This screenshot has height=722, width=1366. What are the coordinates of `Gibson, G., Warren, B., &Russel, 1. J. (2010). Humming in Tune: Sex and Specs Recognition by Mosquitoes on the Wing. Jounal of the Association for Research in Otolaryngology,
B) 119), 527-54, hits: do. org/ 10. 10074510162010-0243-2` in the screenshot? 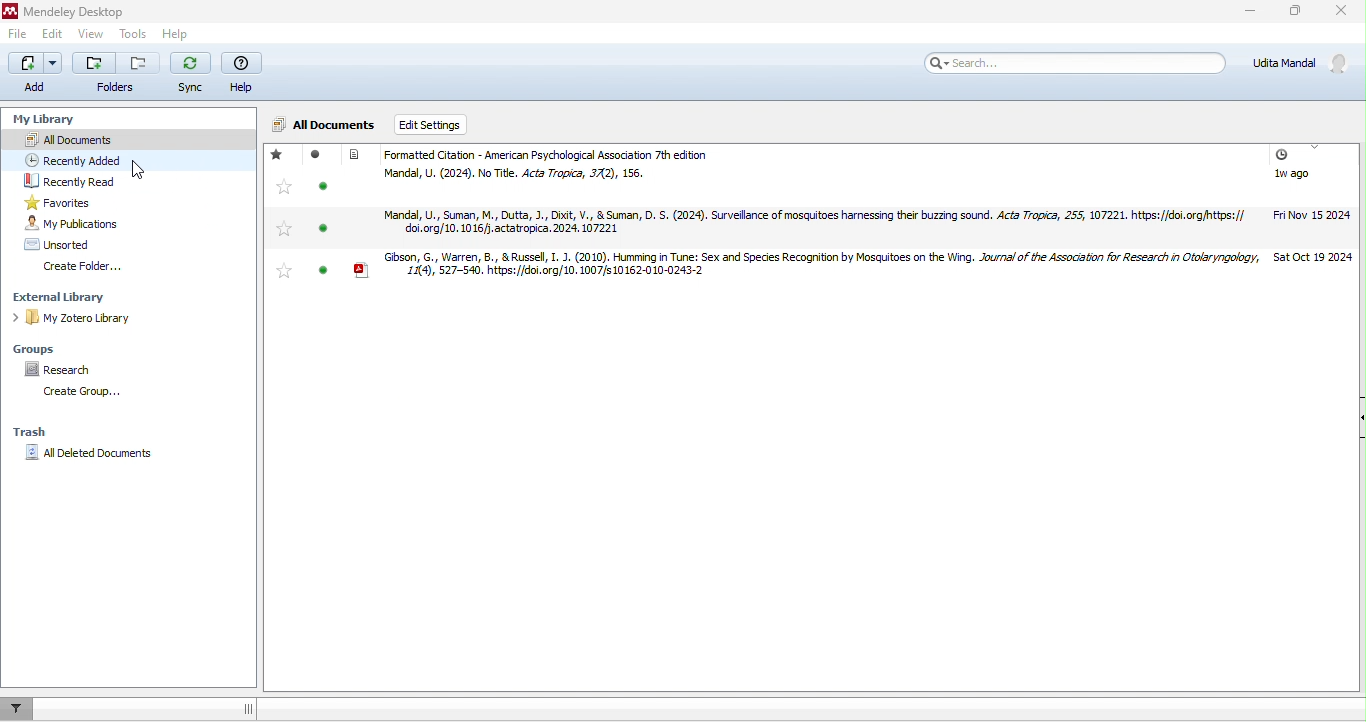 It's located at (809, 271).